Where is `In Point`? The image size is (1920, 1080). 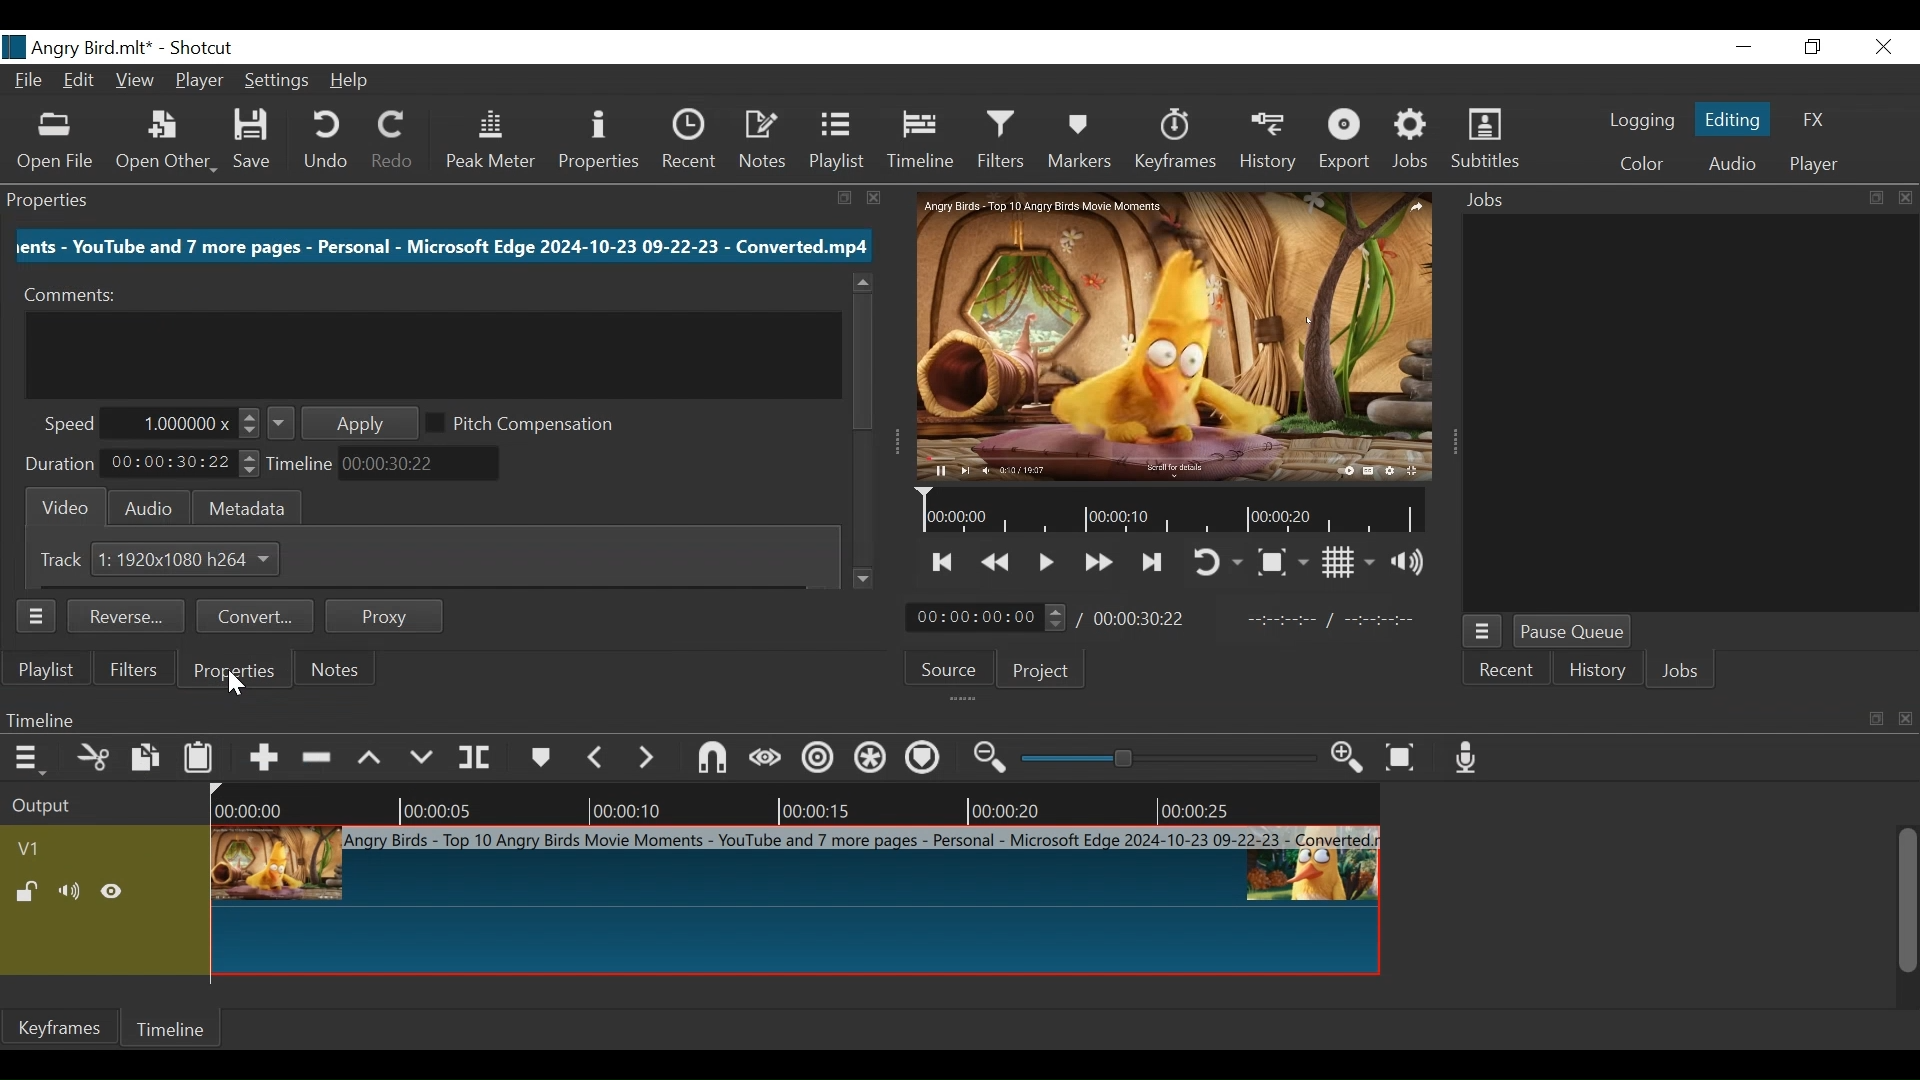
In Point is located at coordinates (1334, 621).